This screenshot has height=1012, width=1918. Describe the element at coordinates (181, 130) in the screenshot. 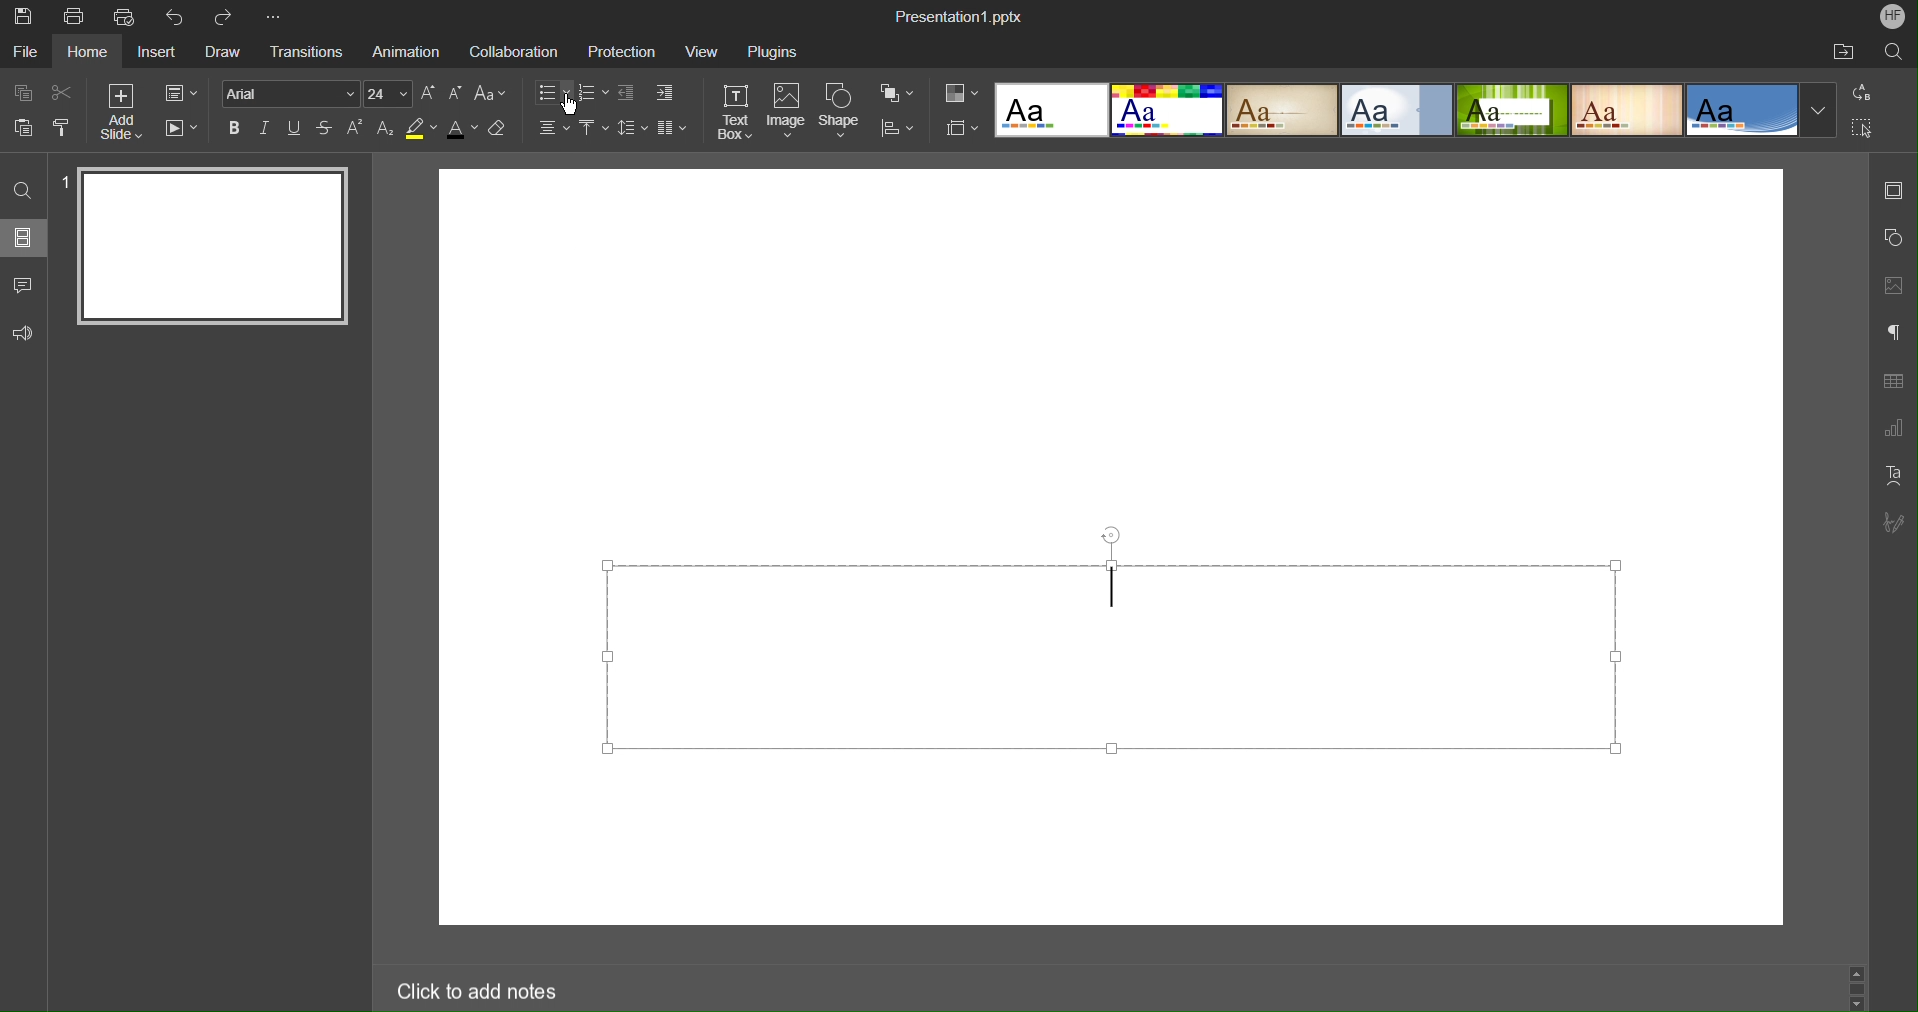

I see `Playback` at that location.